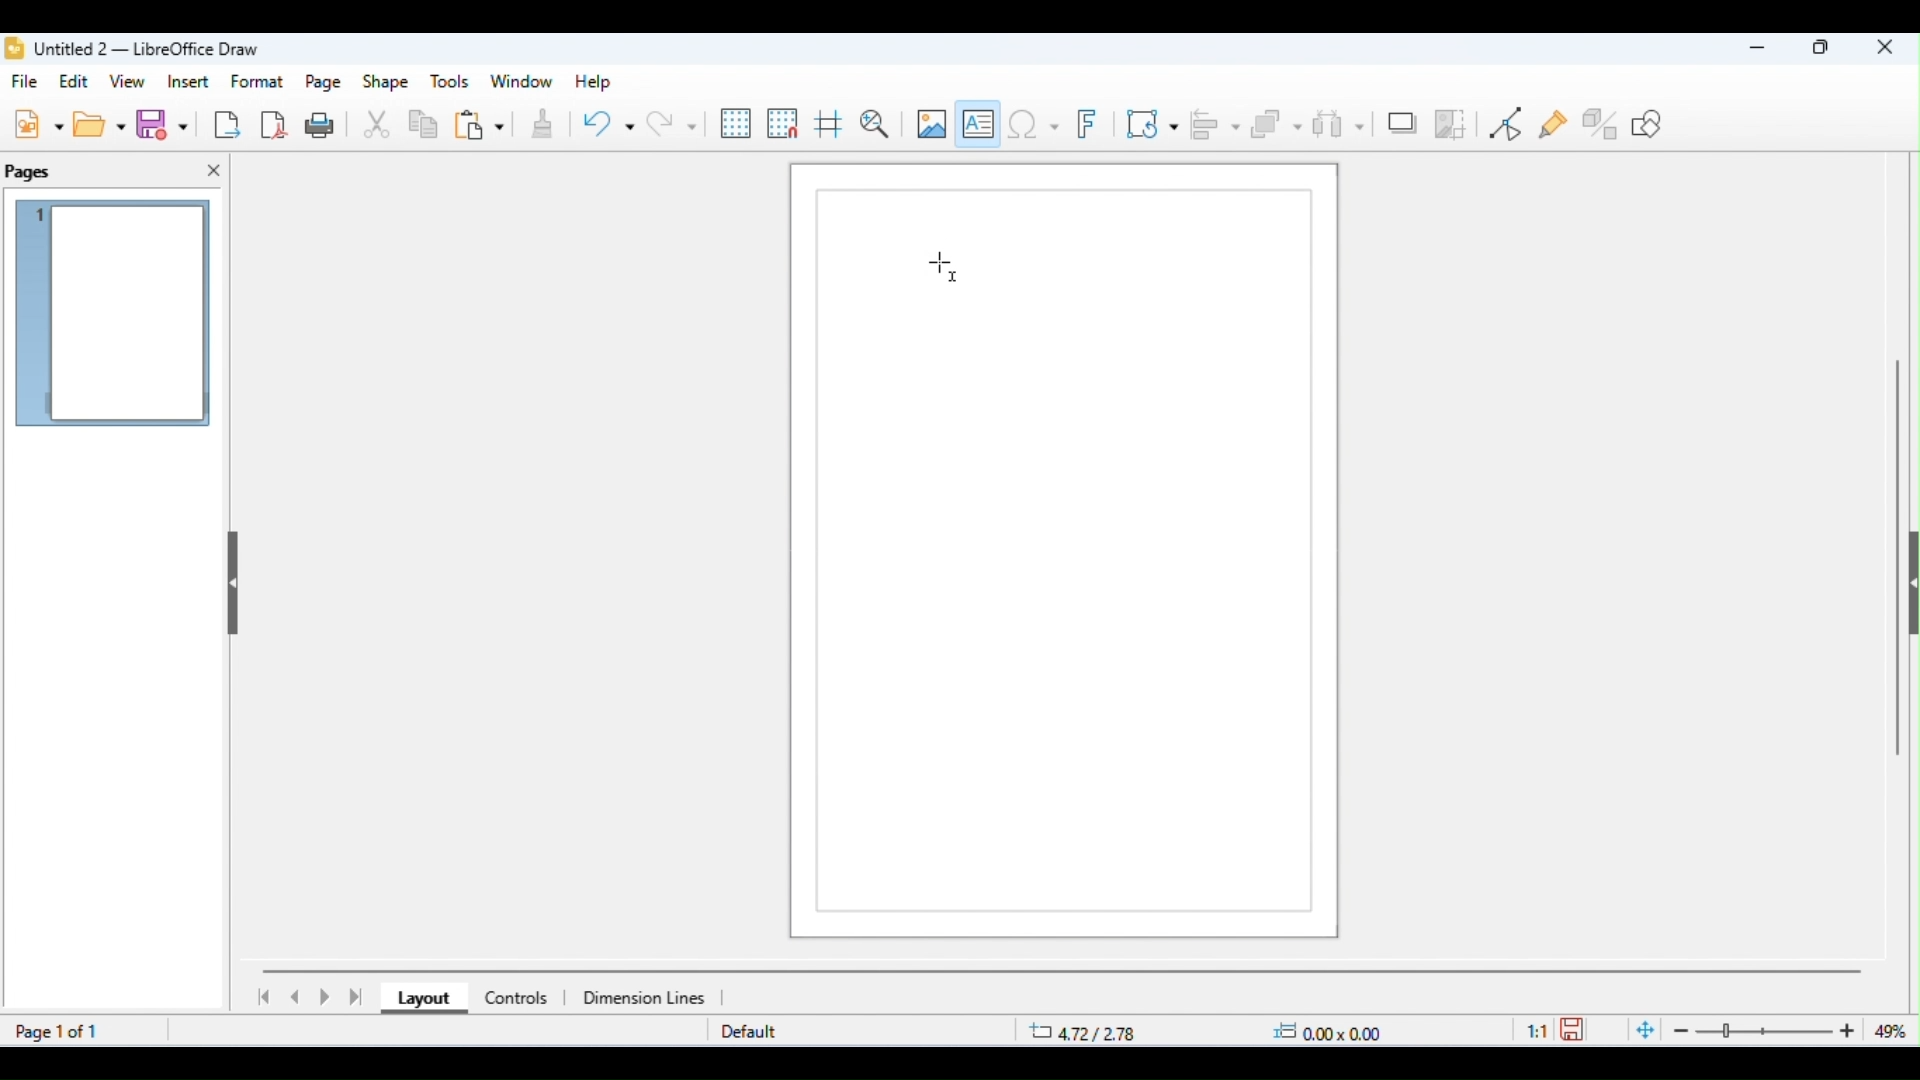 The image size is (1920, 1080). Describe the element at coordinates (1885, 49) in the screenshot. I see `close` at that location.